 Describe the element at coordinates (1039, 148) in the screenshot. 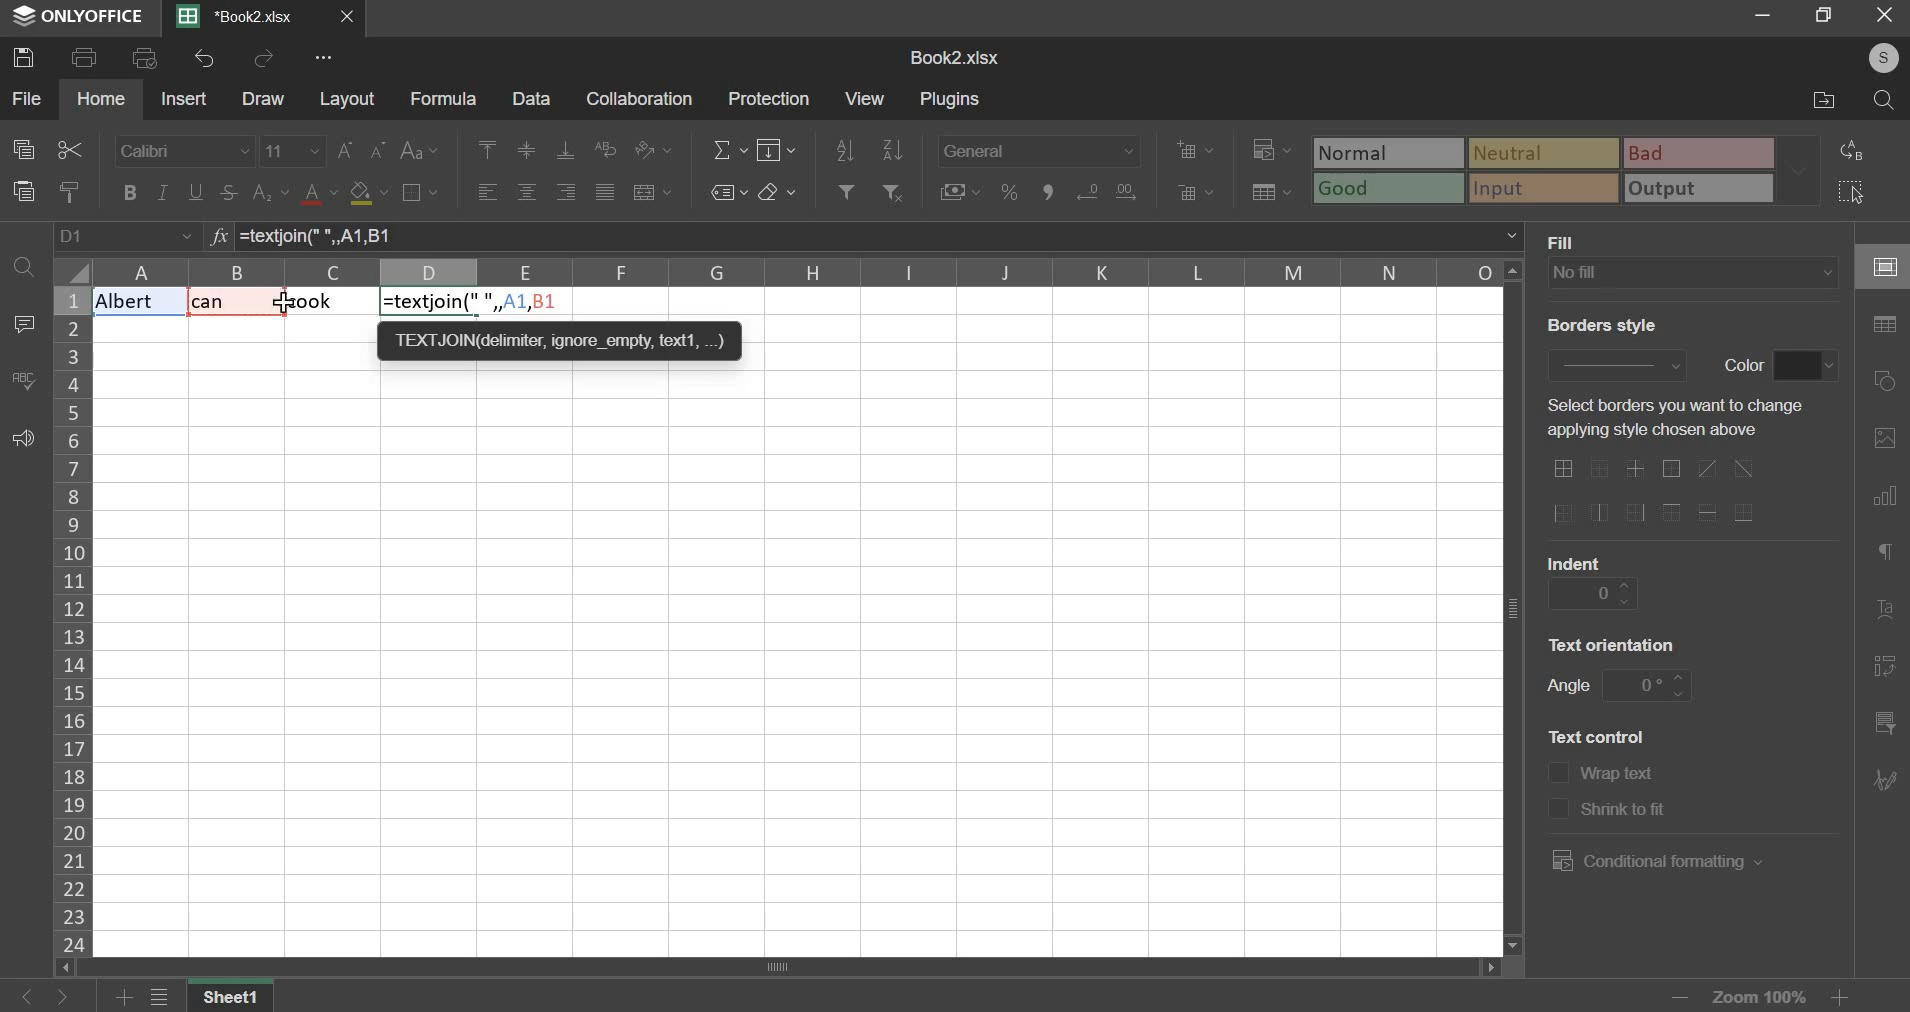

I see `number format` at that location.